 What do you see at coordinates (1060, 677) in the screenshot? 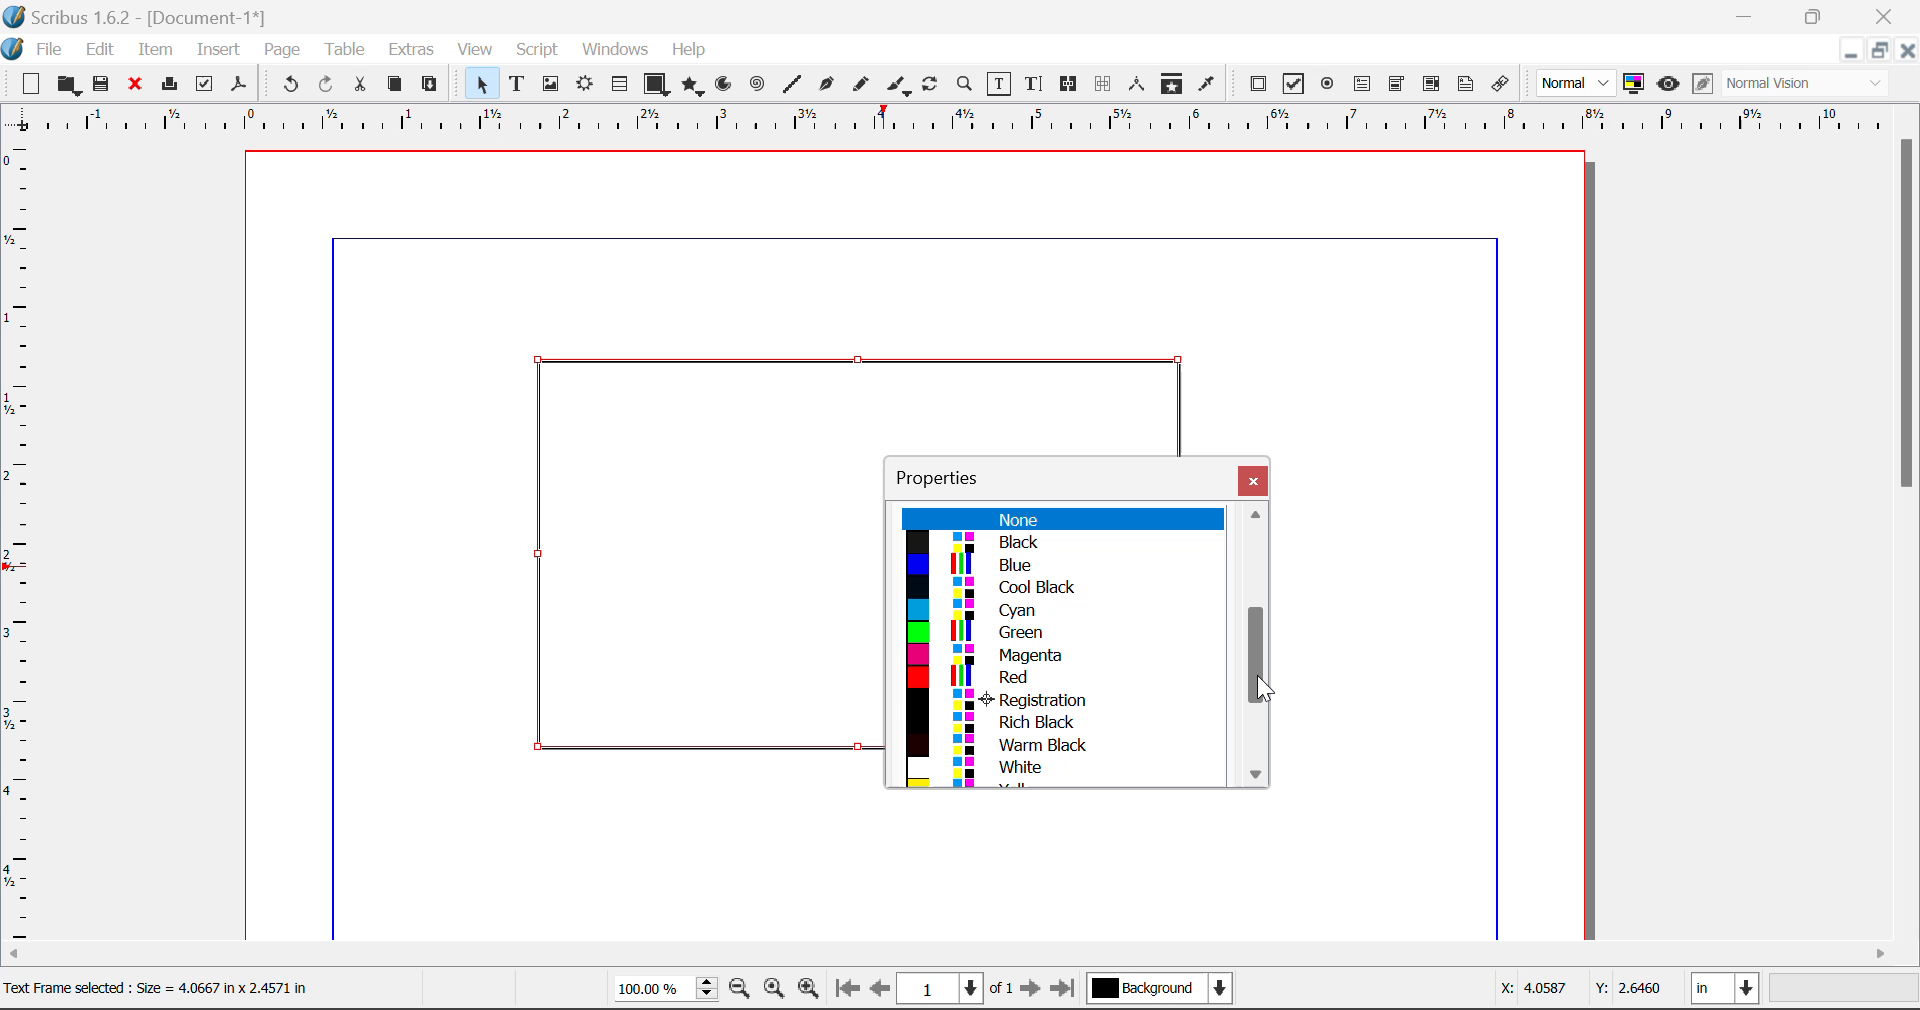
I see `Red` at bounding box center [1060, 677].